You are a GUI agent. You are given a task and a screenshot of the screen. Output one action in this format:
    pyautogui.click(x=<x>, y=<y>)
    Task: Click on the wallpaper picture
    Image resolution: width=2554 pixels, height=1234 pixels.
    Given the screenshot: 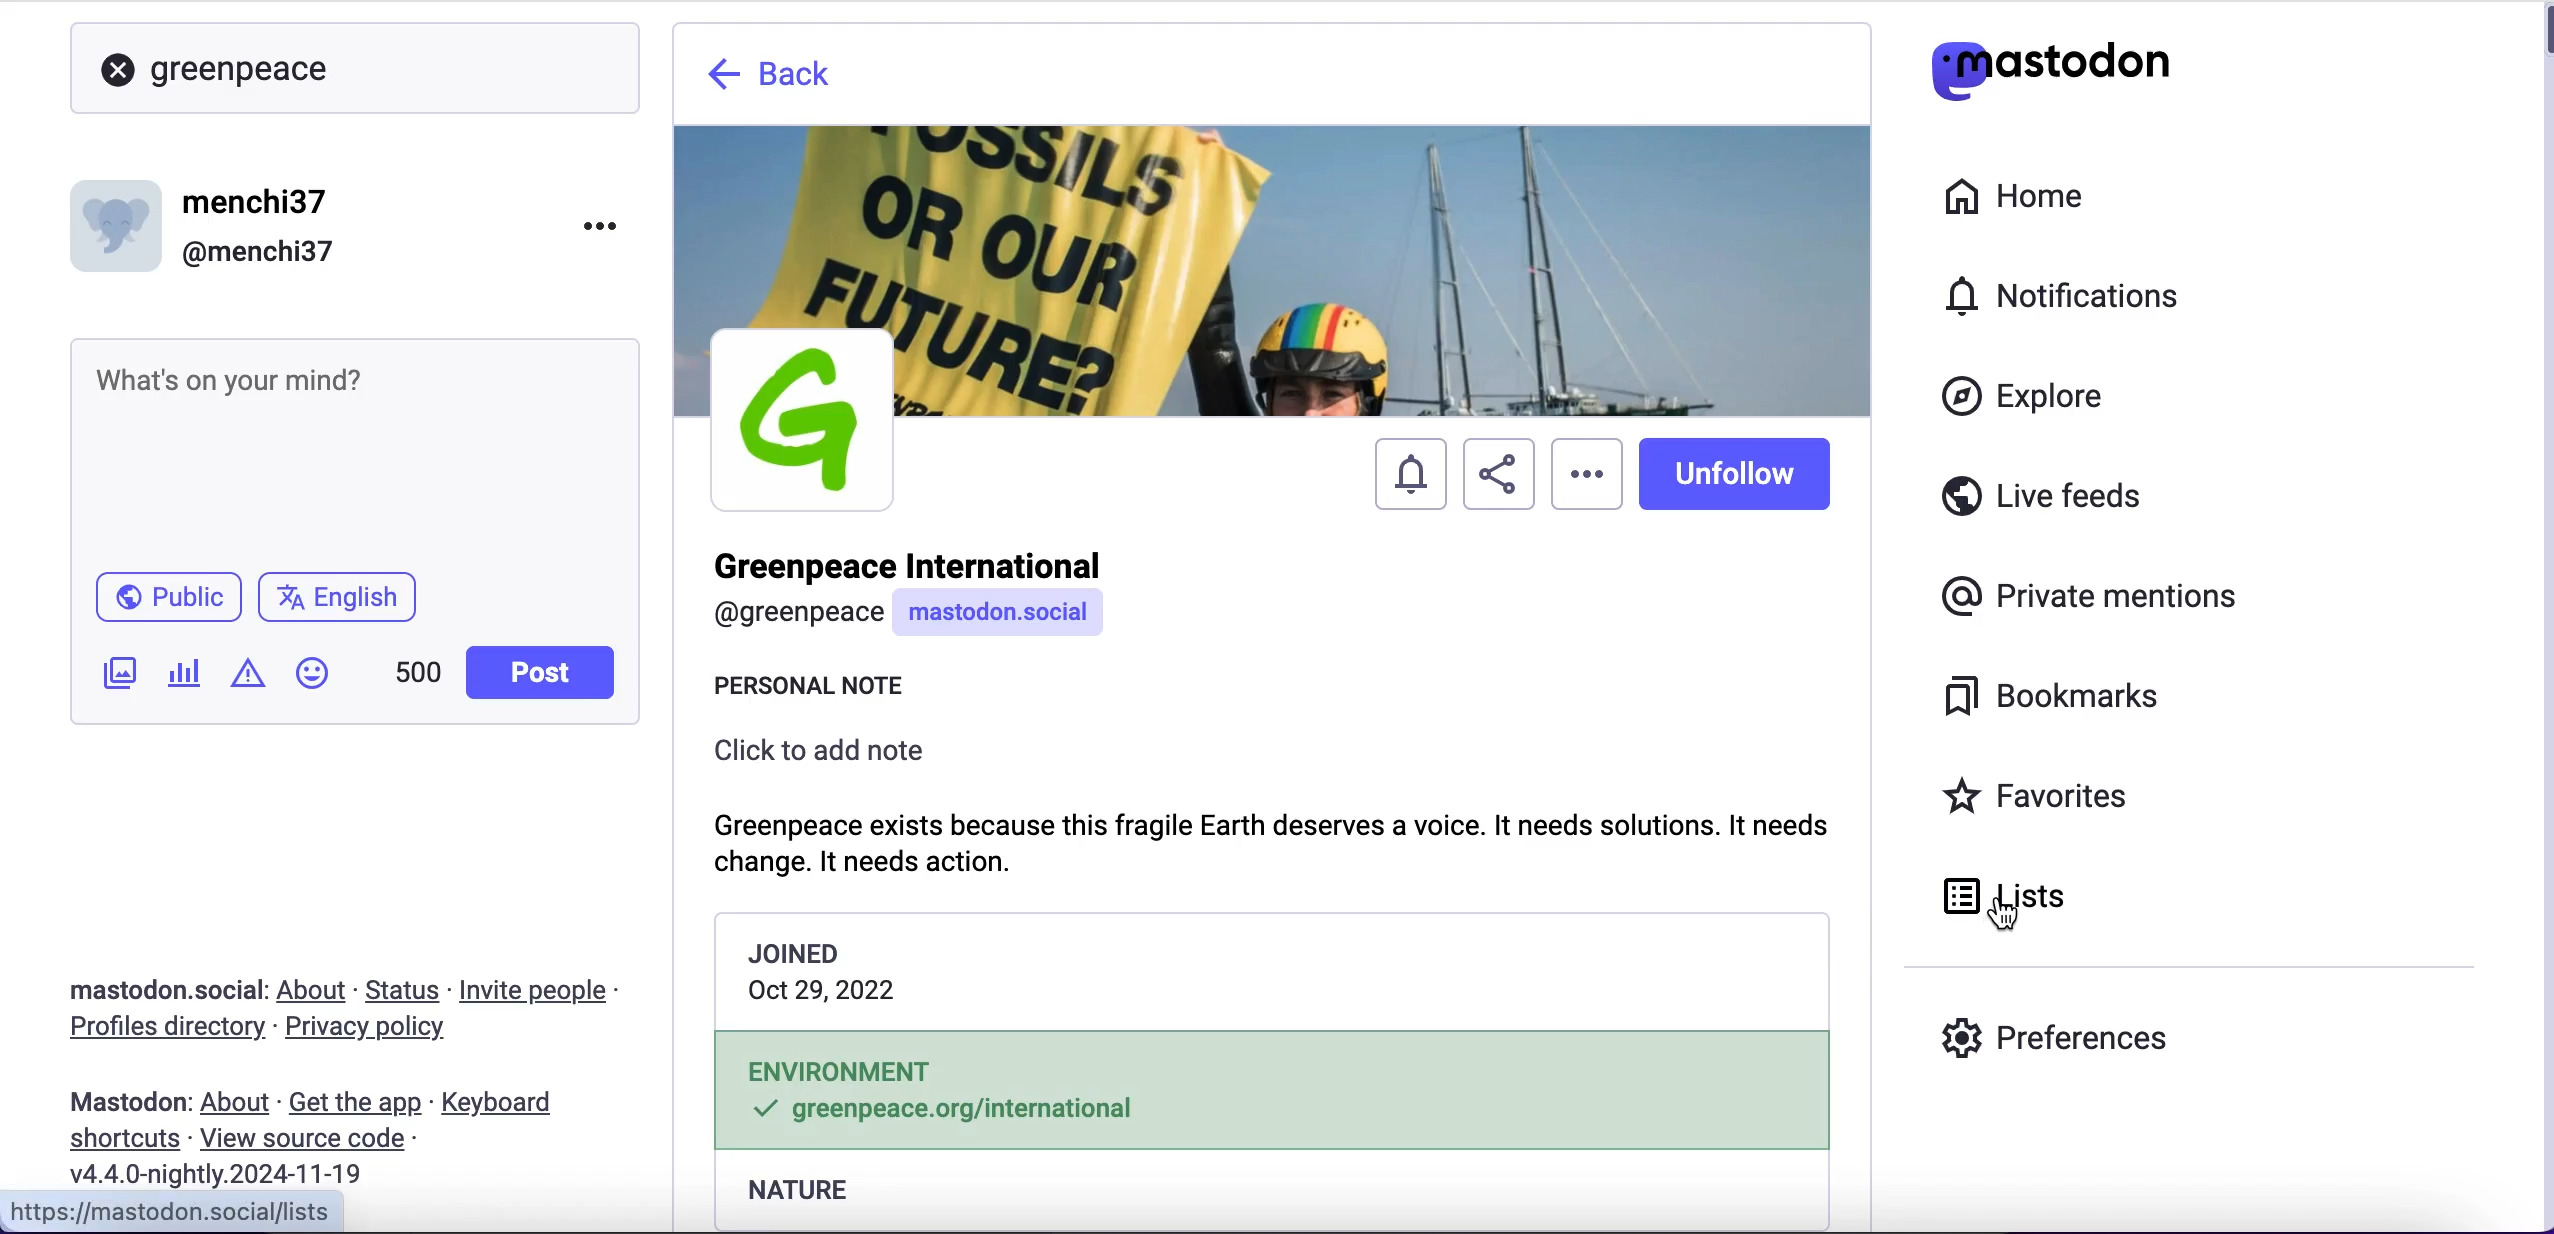 What is the action you would take?
    pyautogui.click(x=1274, y=224)
    